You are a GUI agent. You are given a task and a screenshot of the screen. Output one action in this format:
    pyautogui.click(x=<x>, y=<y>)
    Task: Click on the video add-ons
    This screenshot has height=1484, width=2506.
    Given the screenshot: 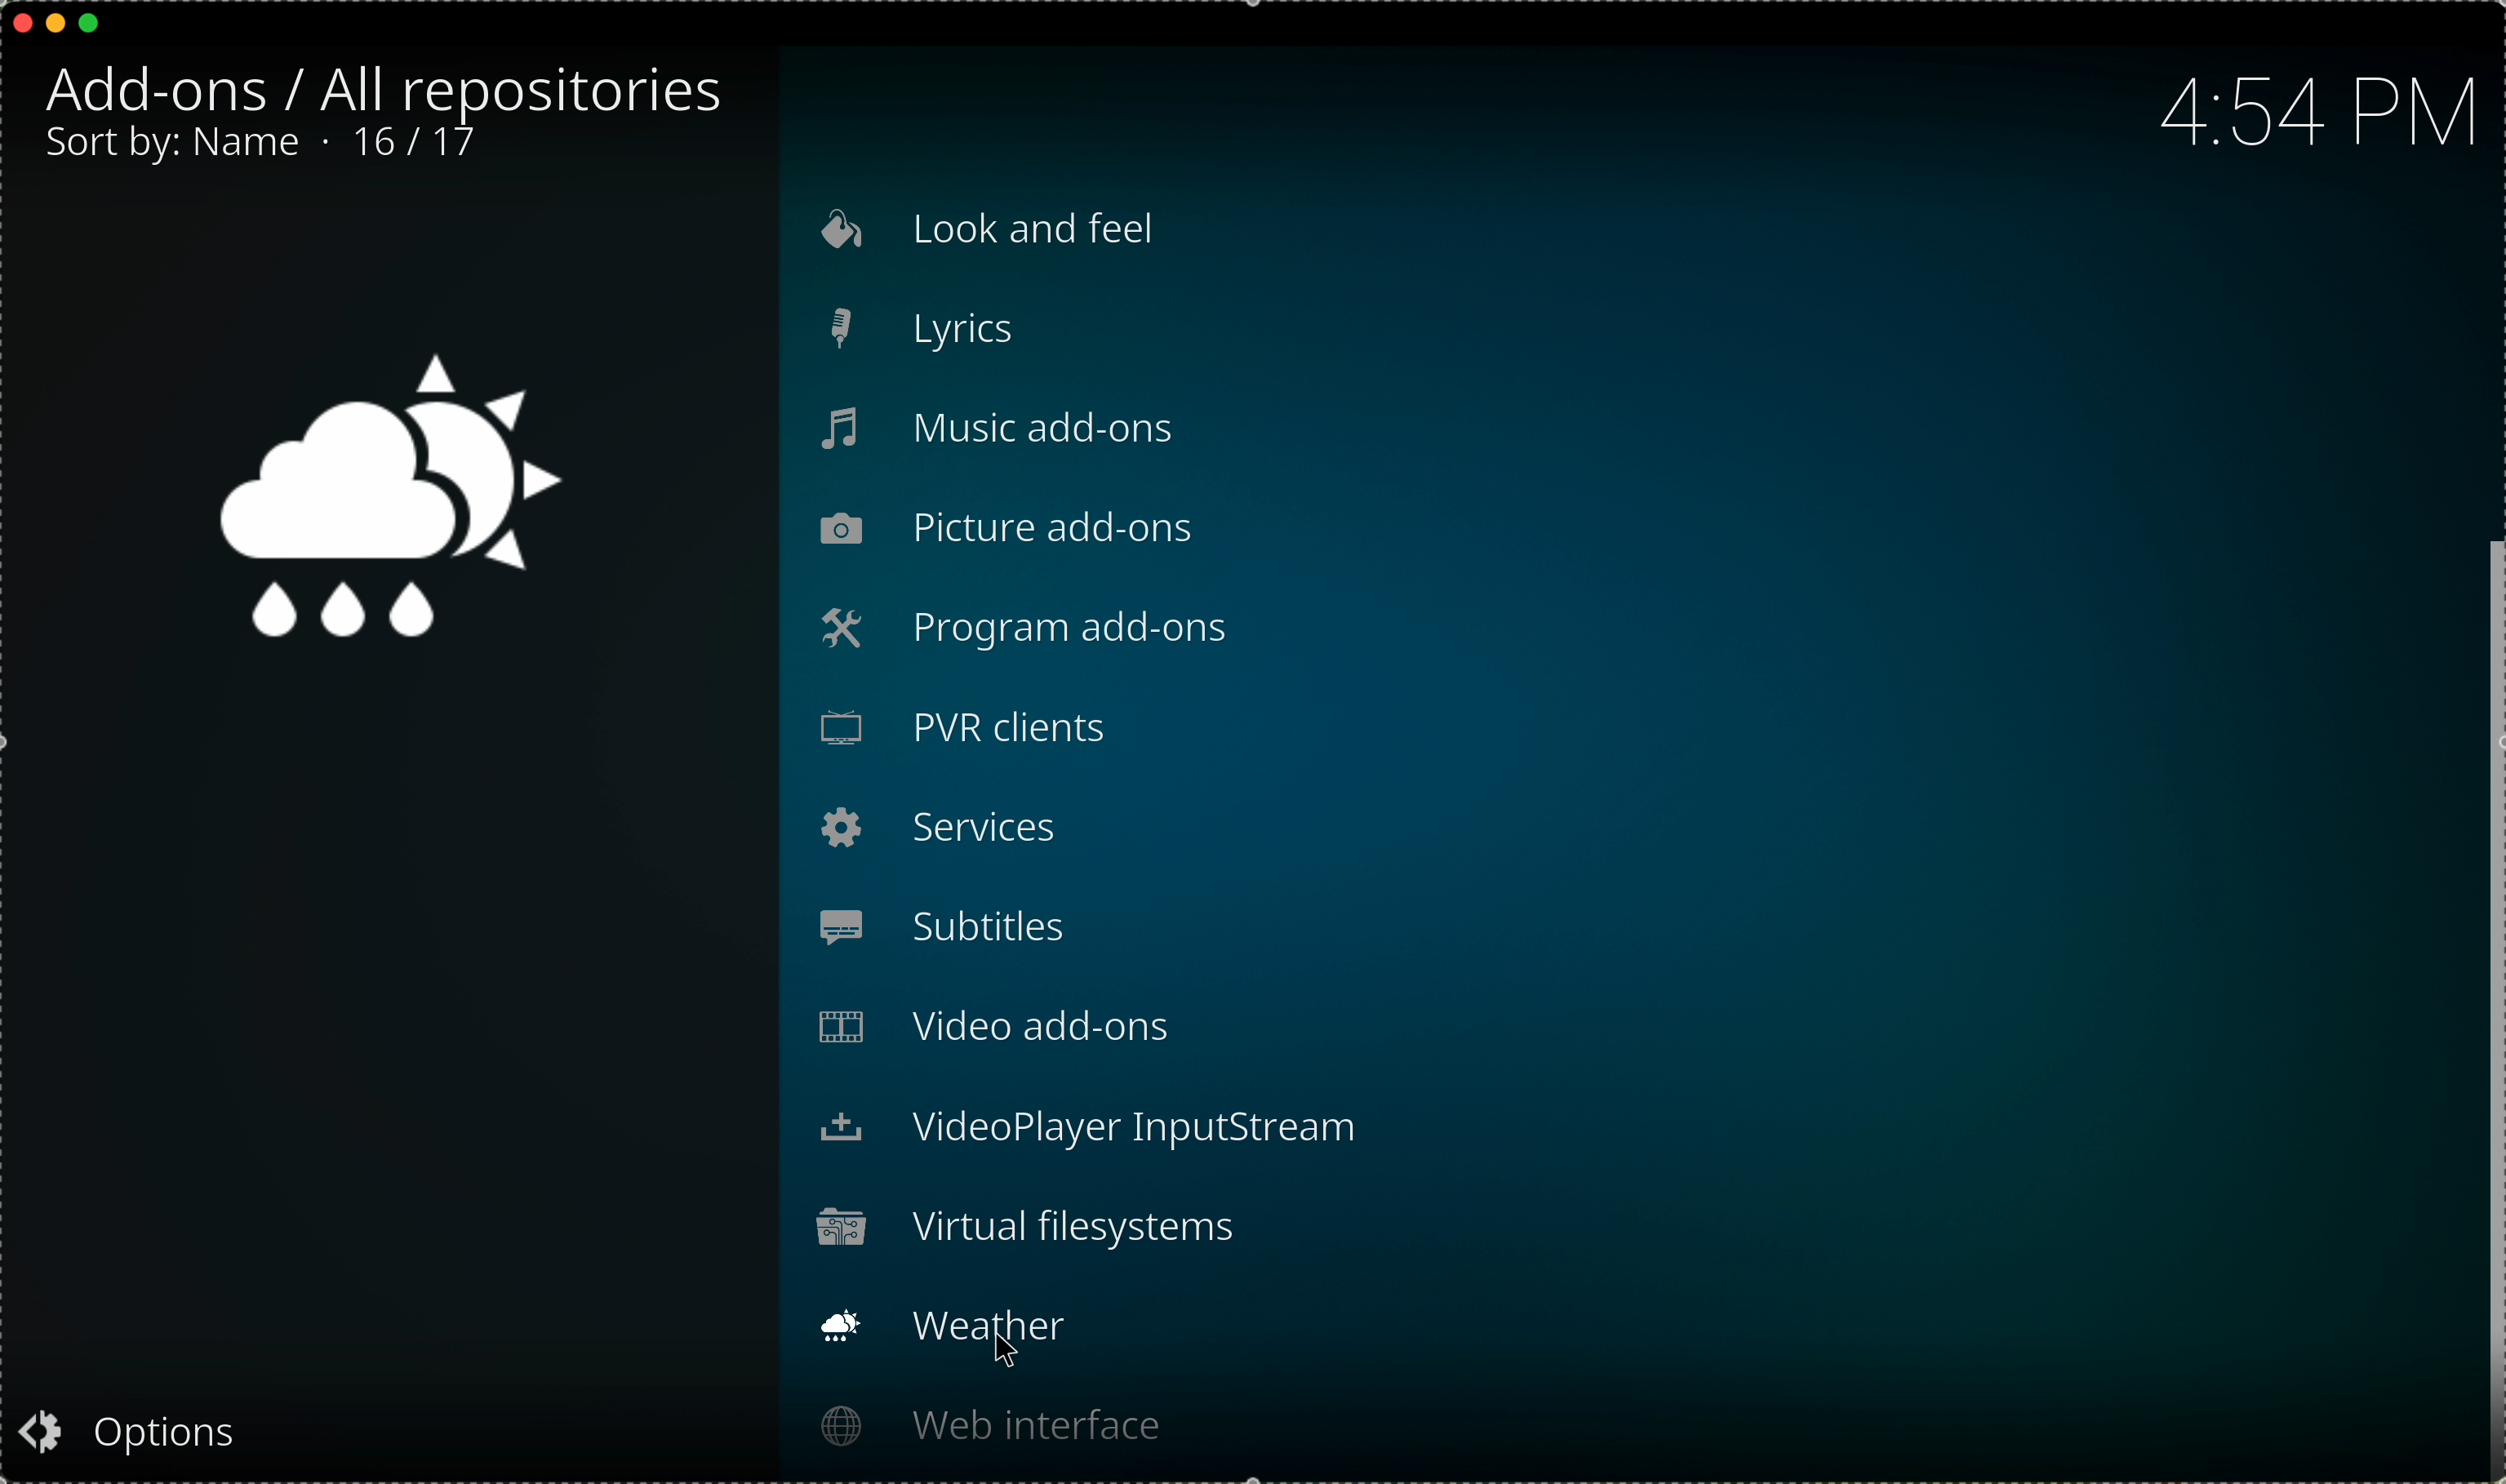 What is the action you would take?
    pyautogui.click(x=1001, y=1026)
    